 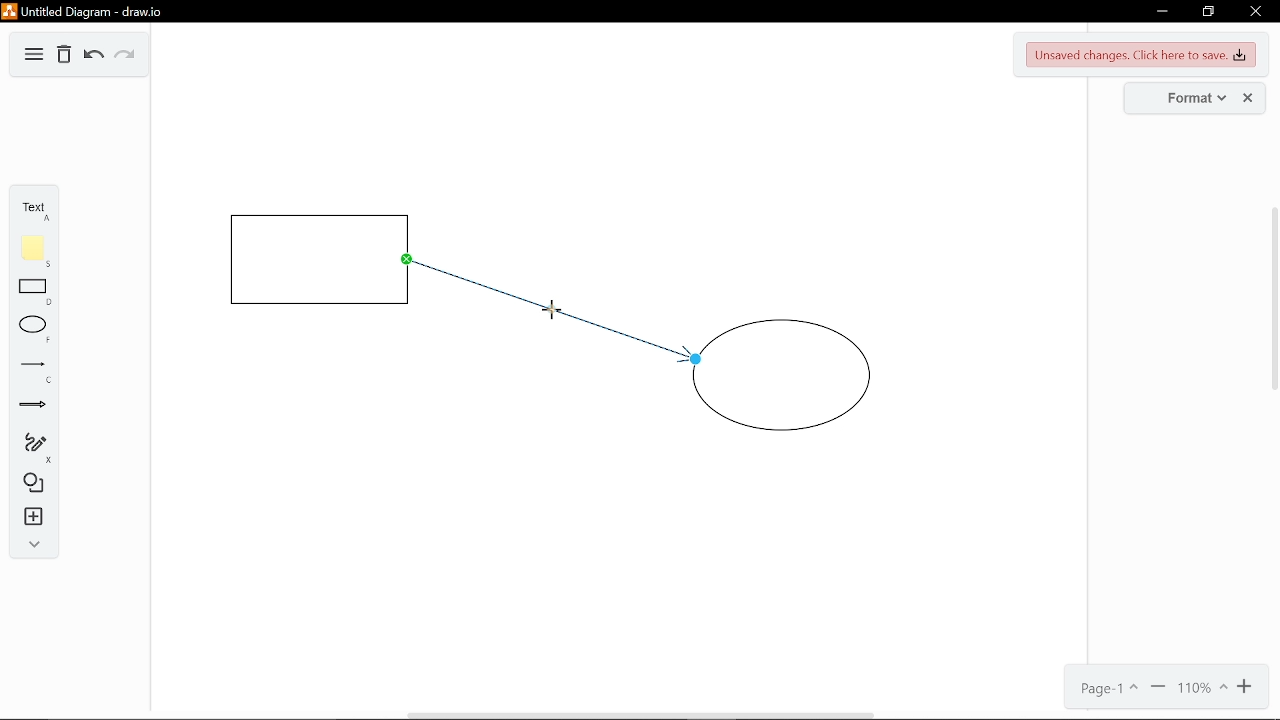 What do you see at coordinates (30, 330) in the screenshot?
I see `Ellipse` at bounding box center [30, 330].